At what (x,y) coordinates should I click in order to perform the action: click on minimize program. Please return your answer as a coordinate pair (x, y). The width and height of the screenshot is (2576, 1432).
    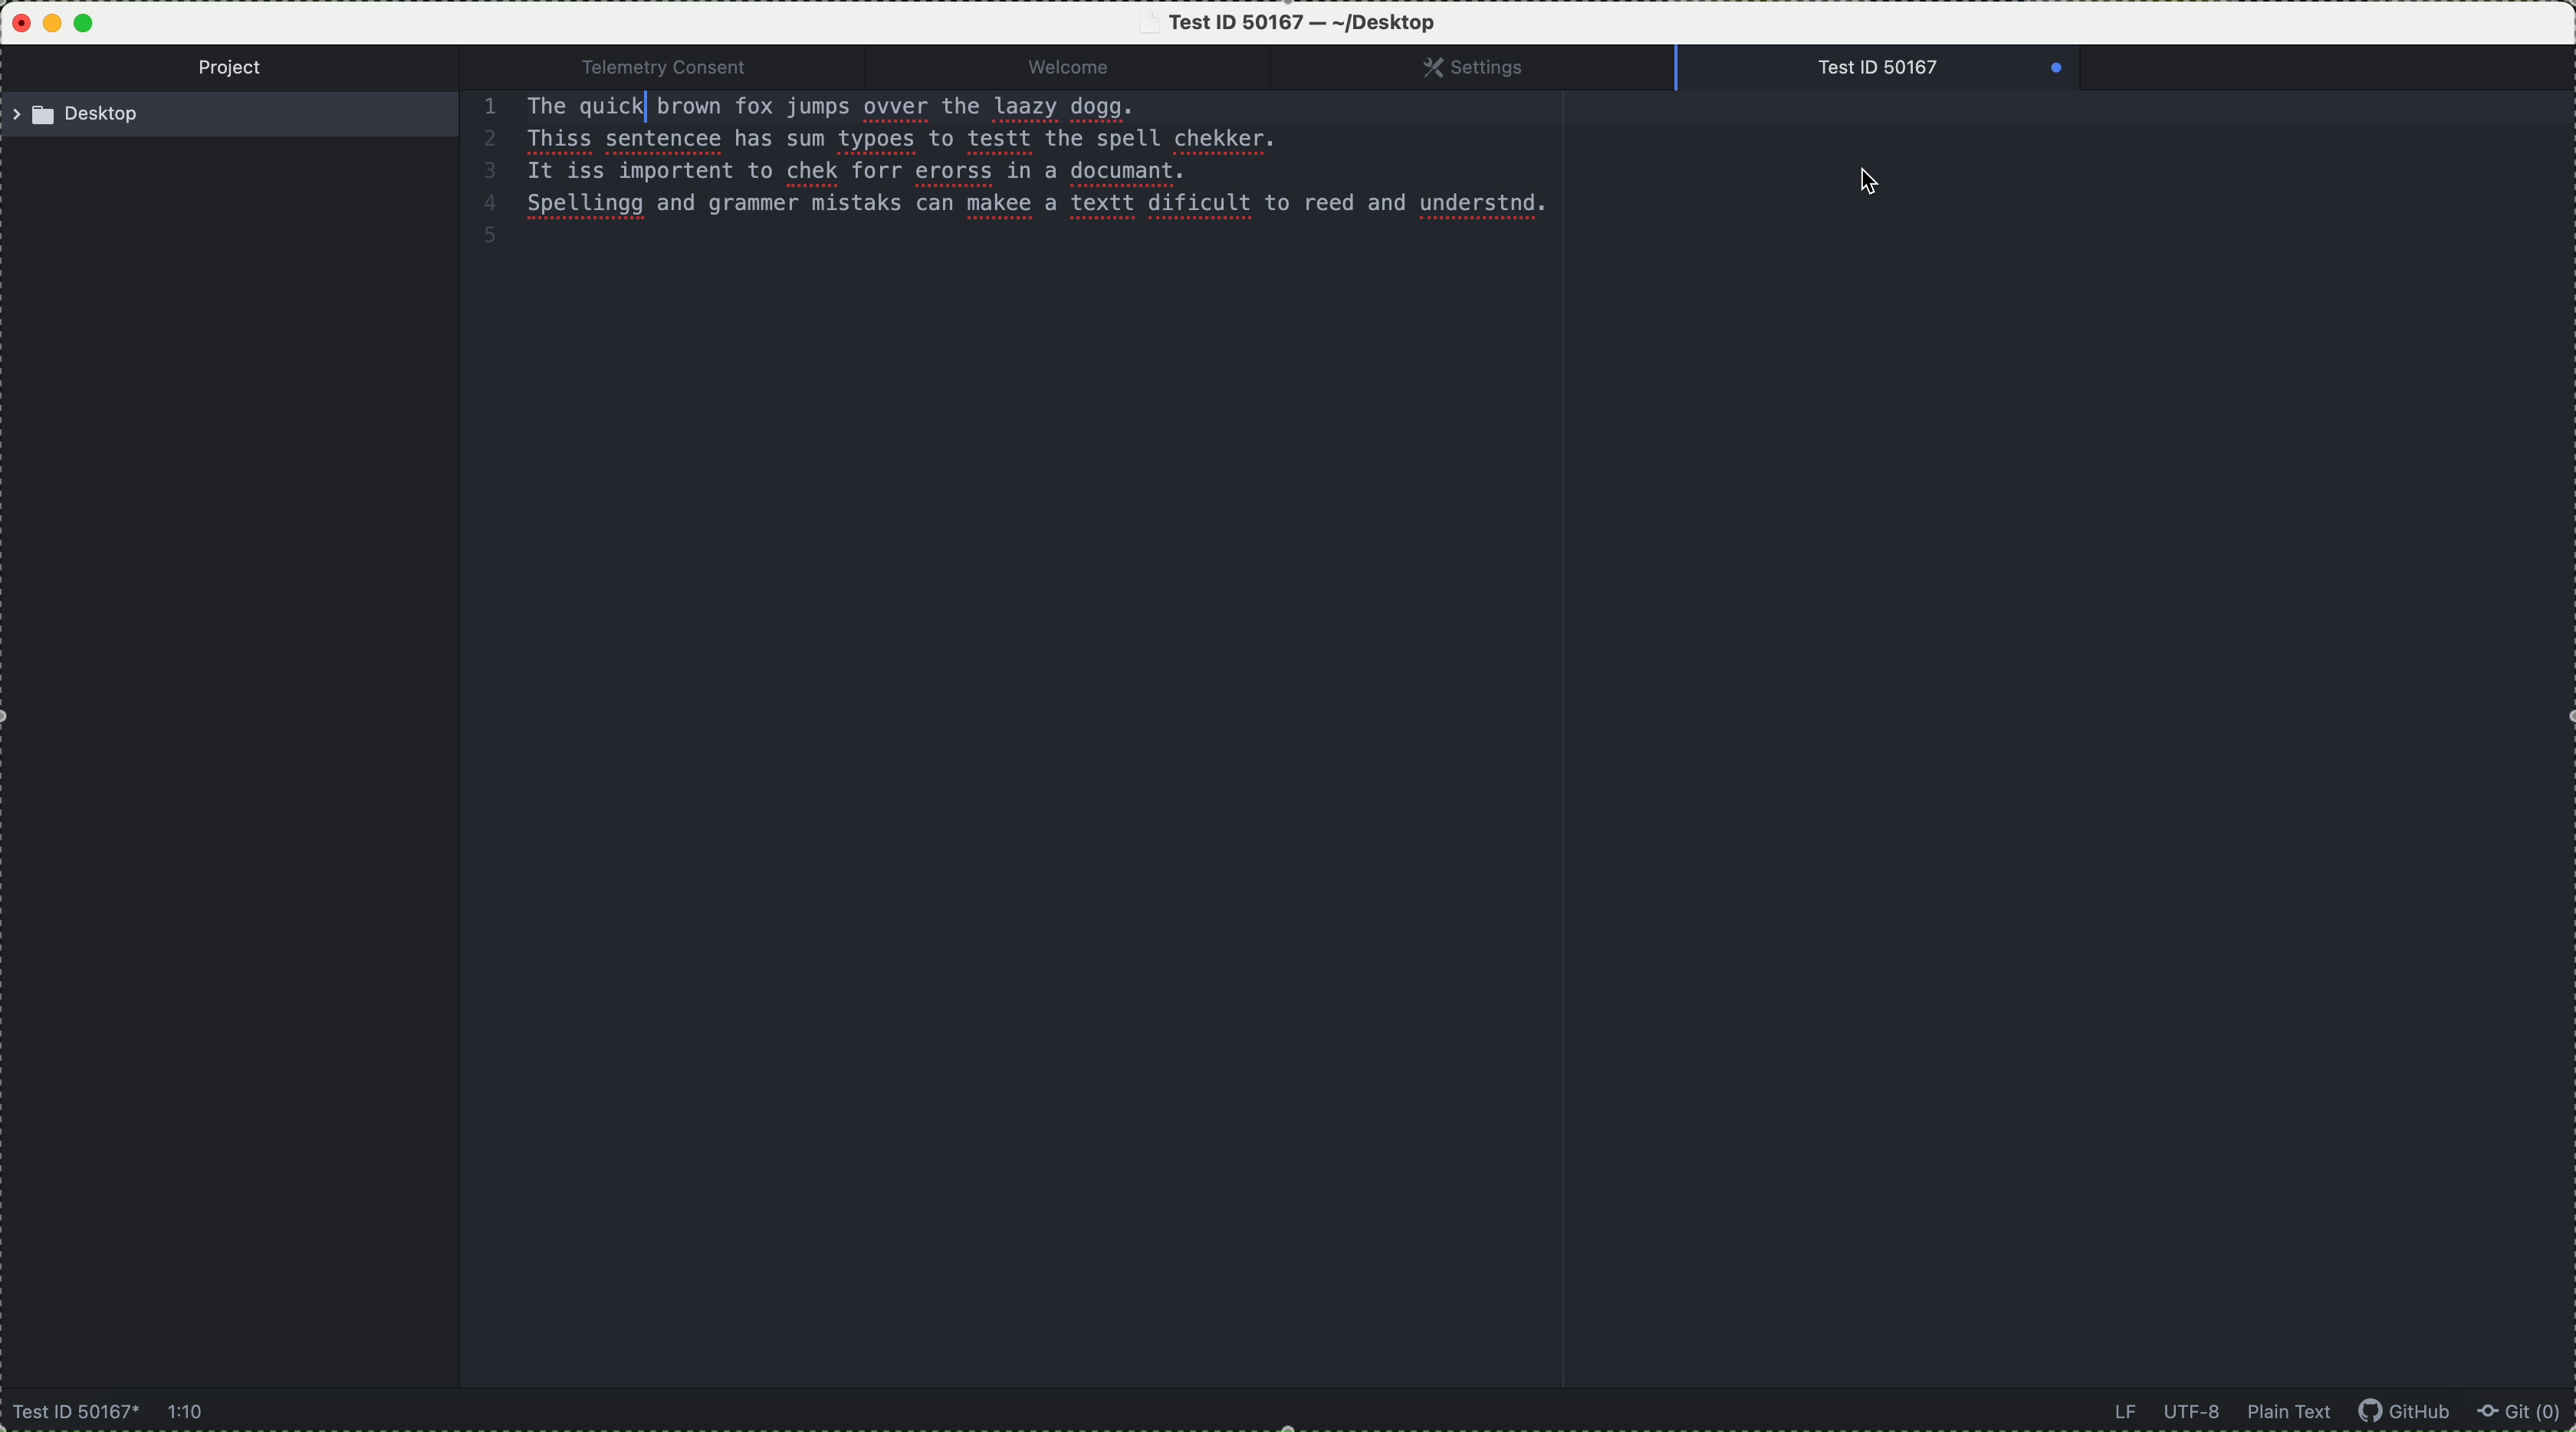
    Looking at the image, I should click on (53, 24).